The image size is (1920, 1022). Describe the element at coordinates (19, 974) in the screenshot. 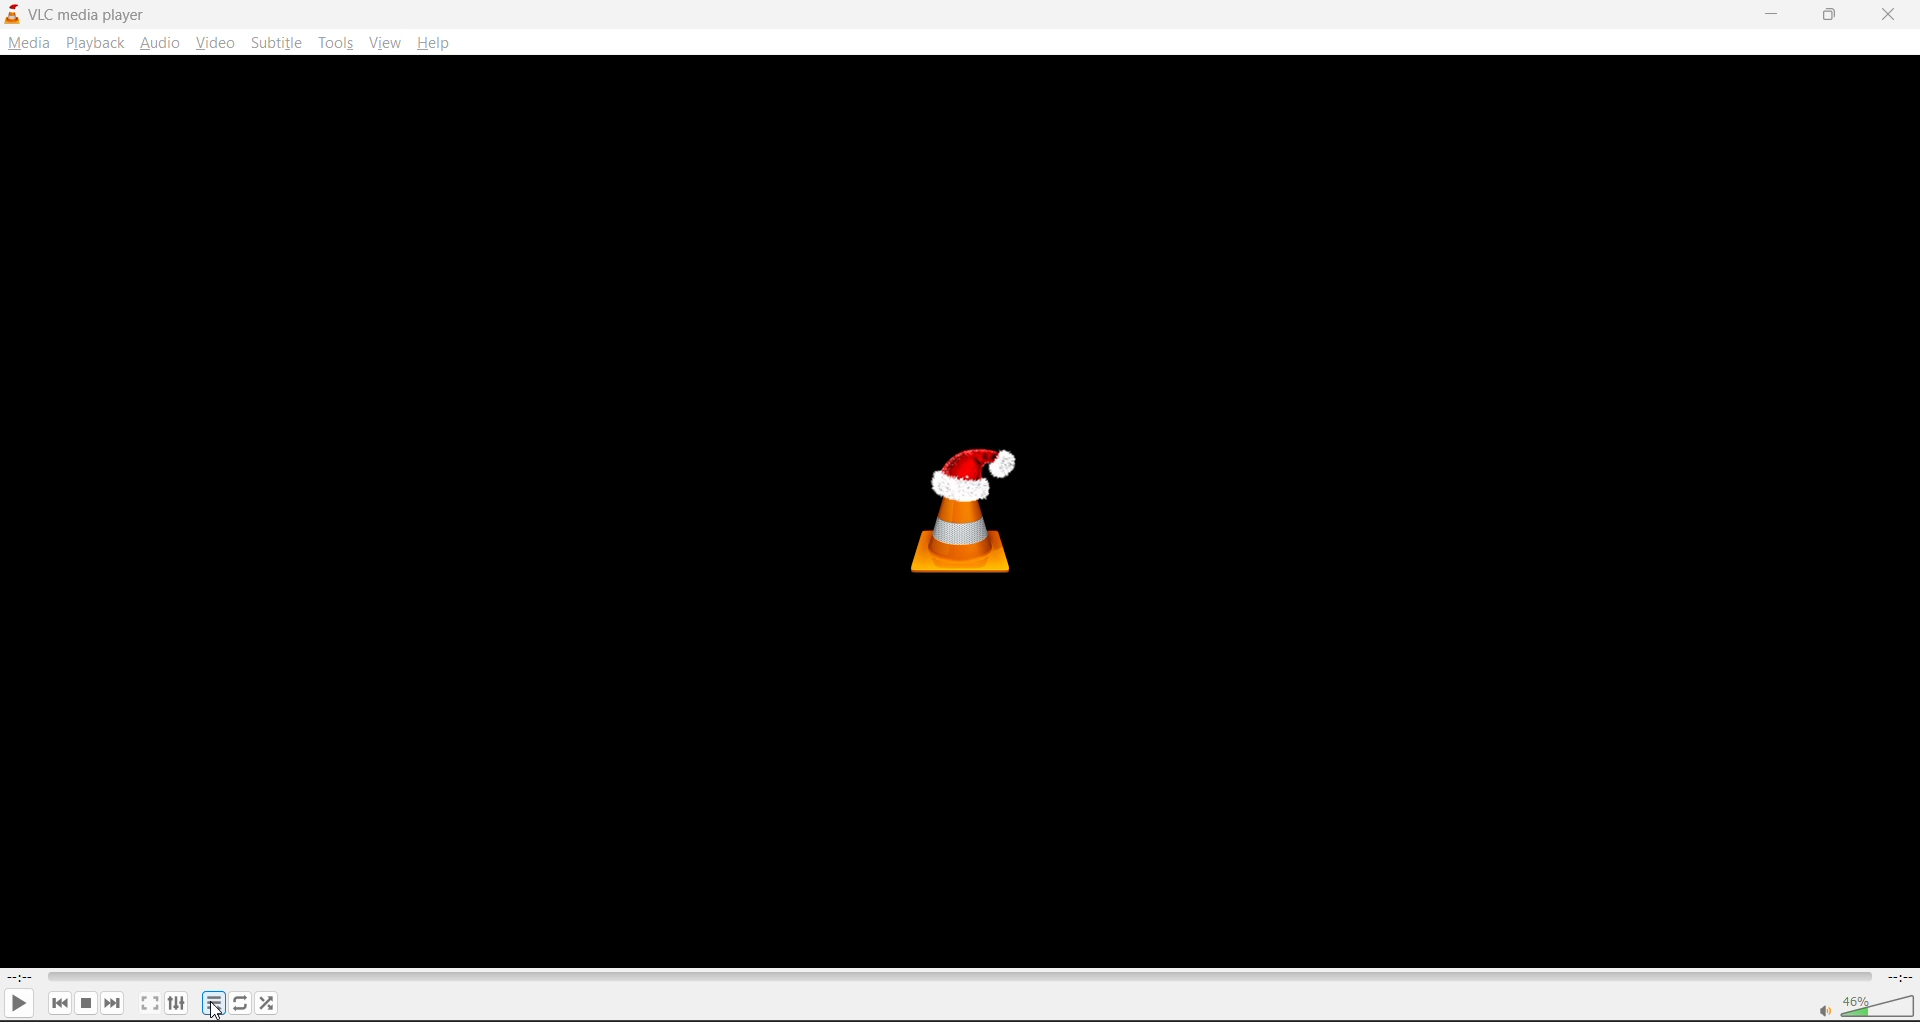

I see `current track time` at that location.